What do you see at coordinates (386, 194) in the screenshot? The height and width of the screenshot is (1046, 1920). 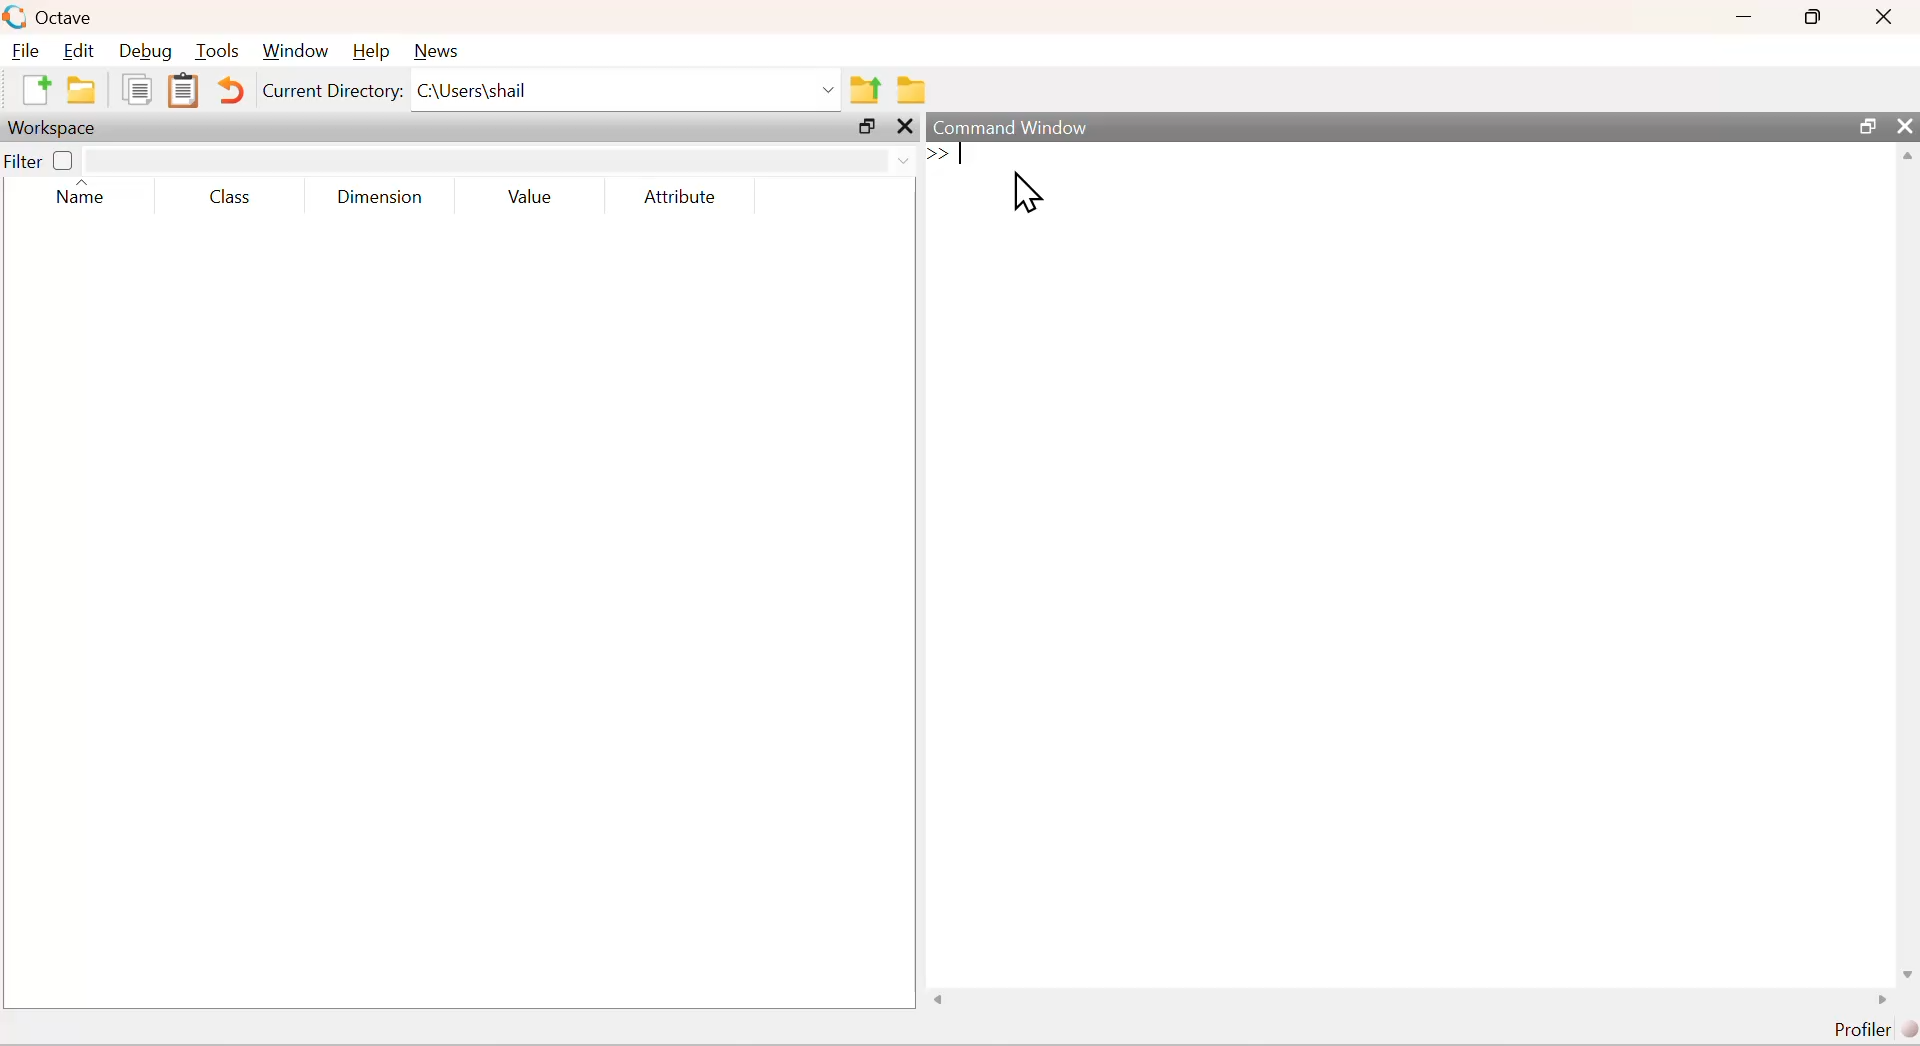 I see `Dimension` at bounding box center [386, 194].